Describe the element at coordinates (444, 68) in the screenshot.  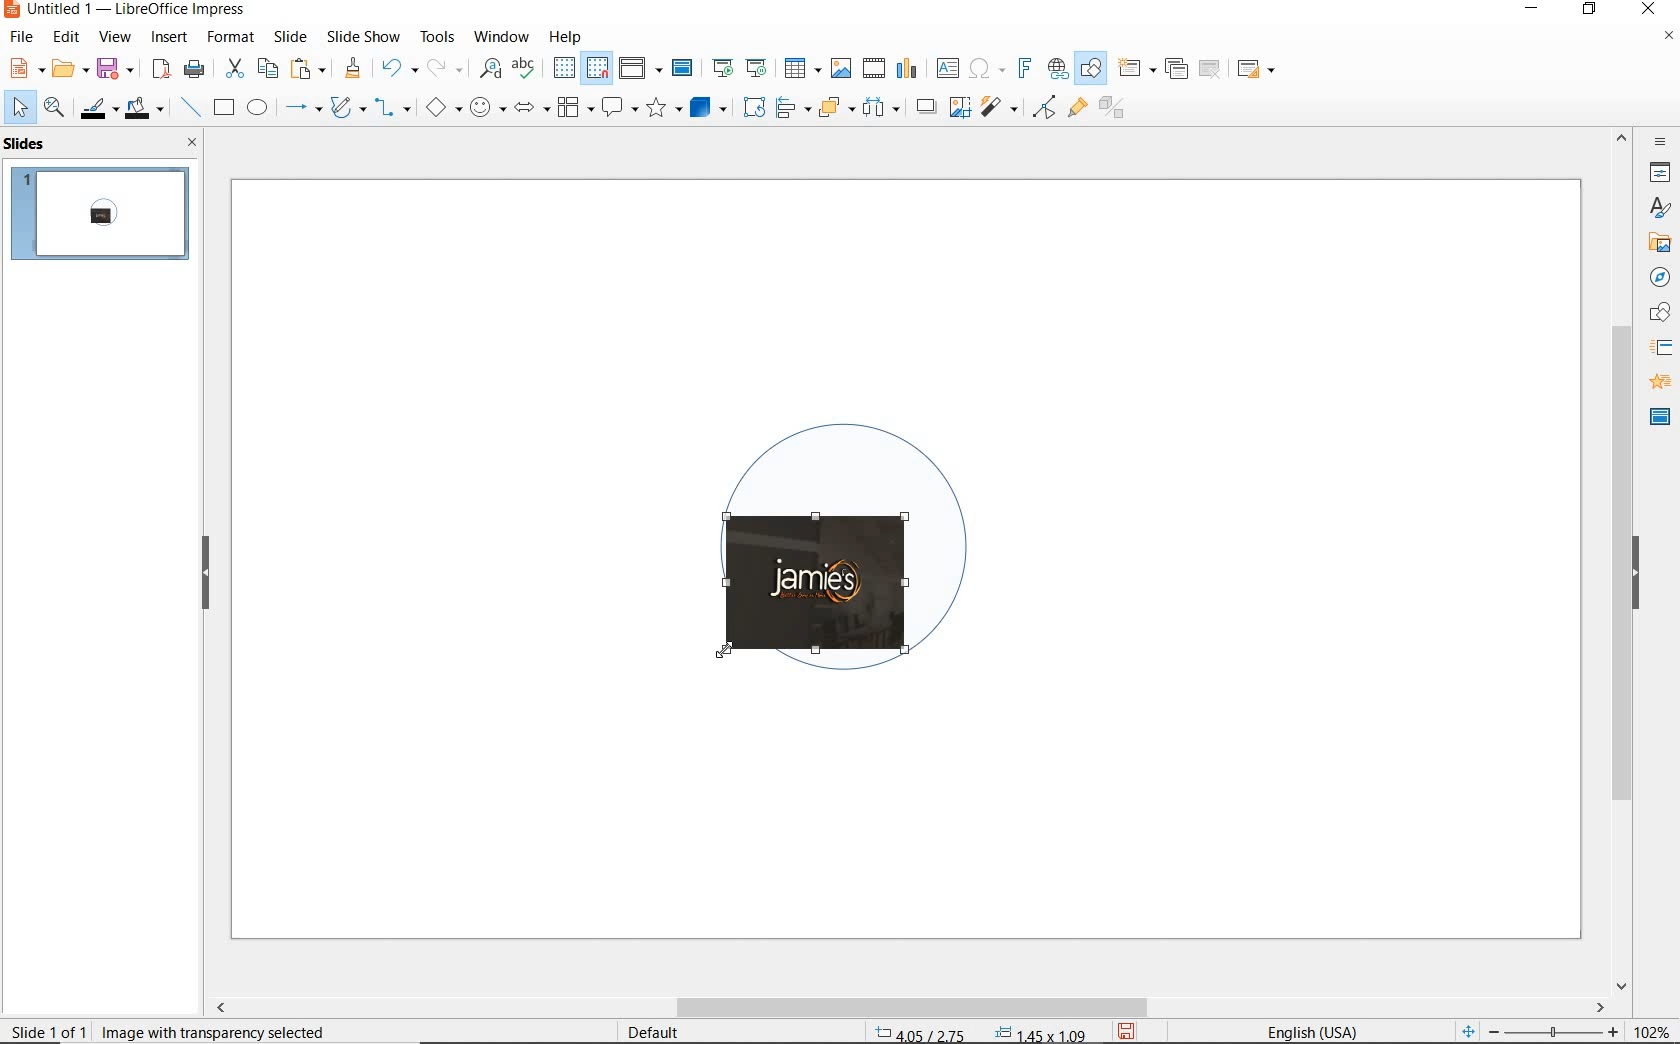
I see `redo` at that location.